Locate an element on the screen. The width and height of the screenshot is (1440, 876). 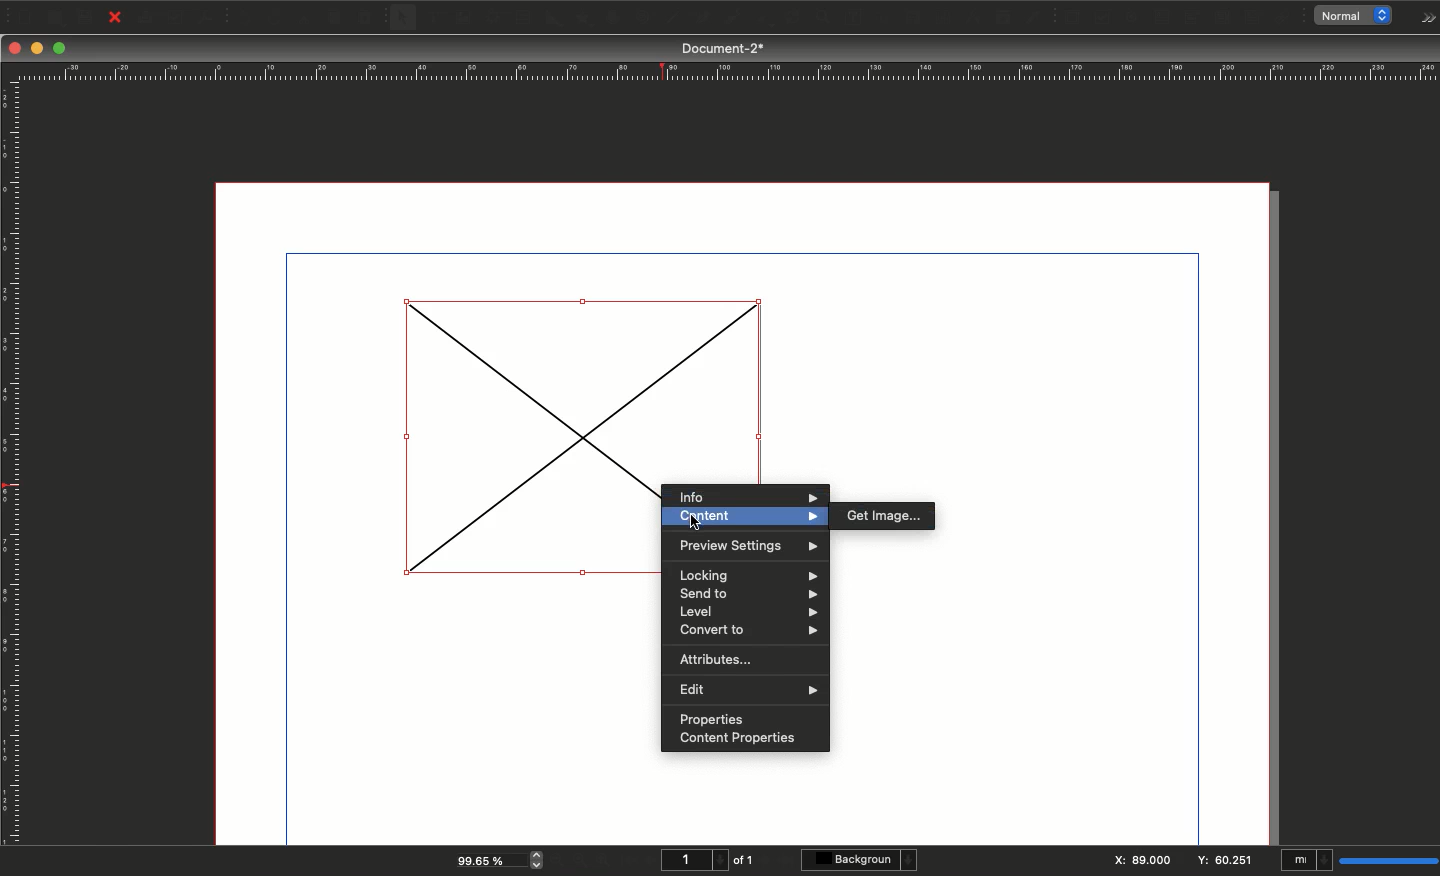
Table is located at coordinates (522, 19).